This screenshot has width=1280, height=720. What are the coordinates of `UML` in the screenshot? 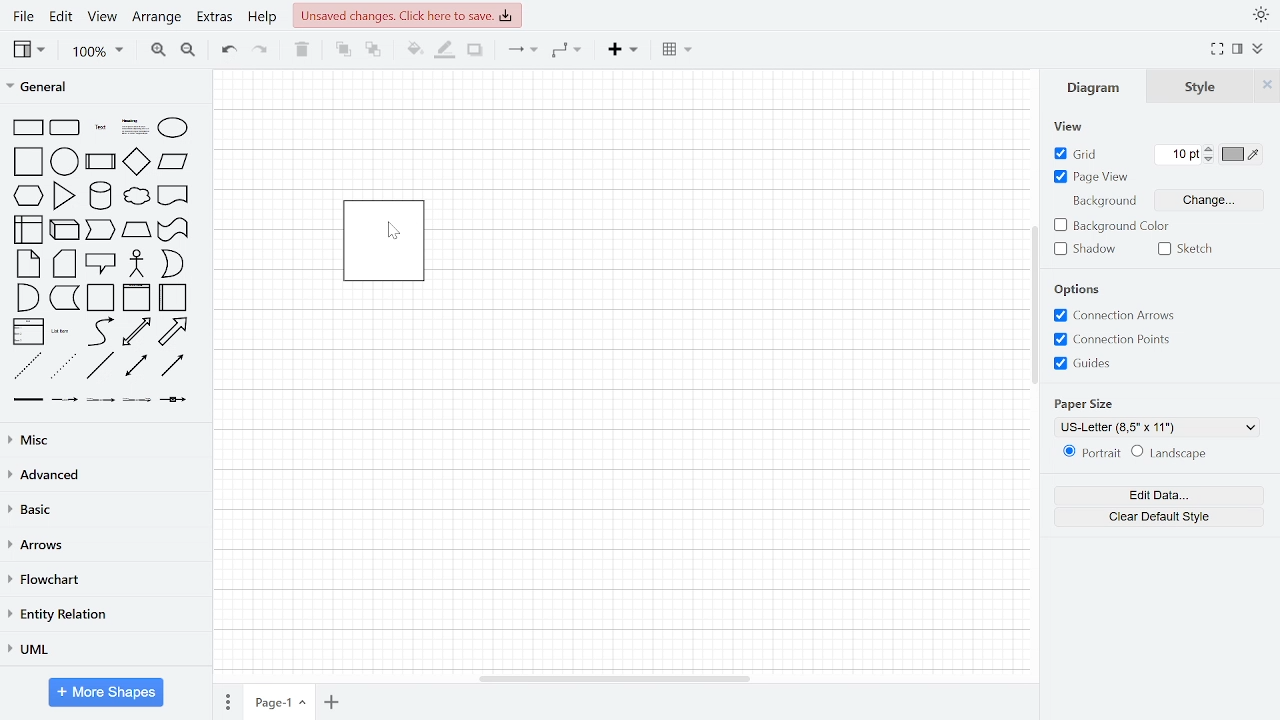 It's located at (99, 652).